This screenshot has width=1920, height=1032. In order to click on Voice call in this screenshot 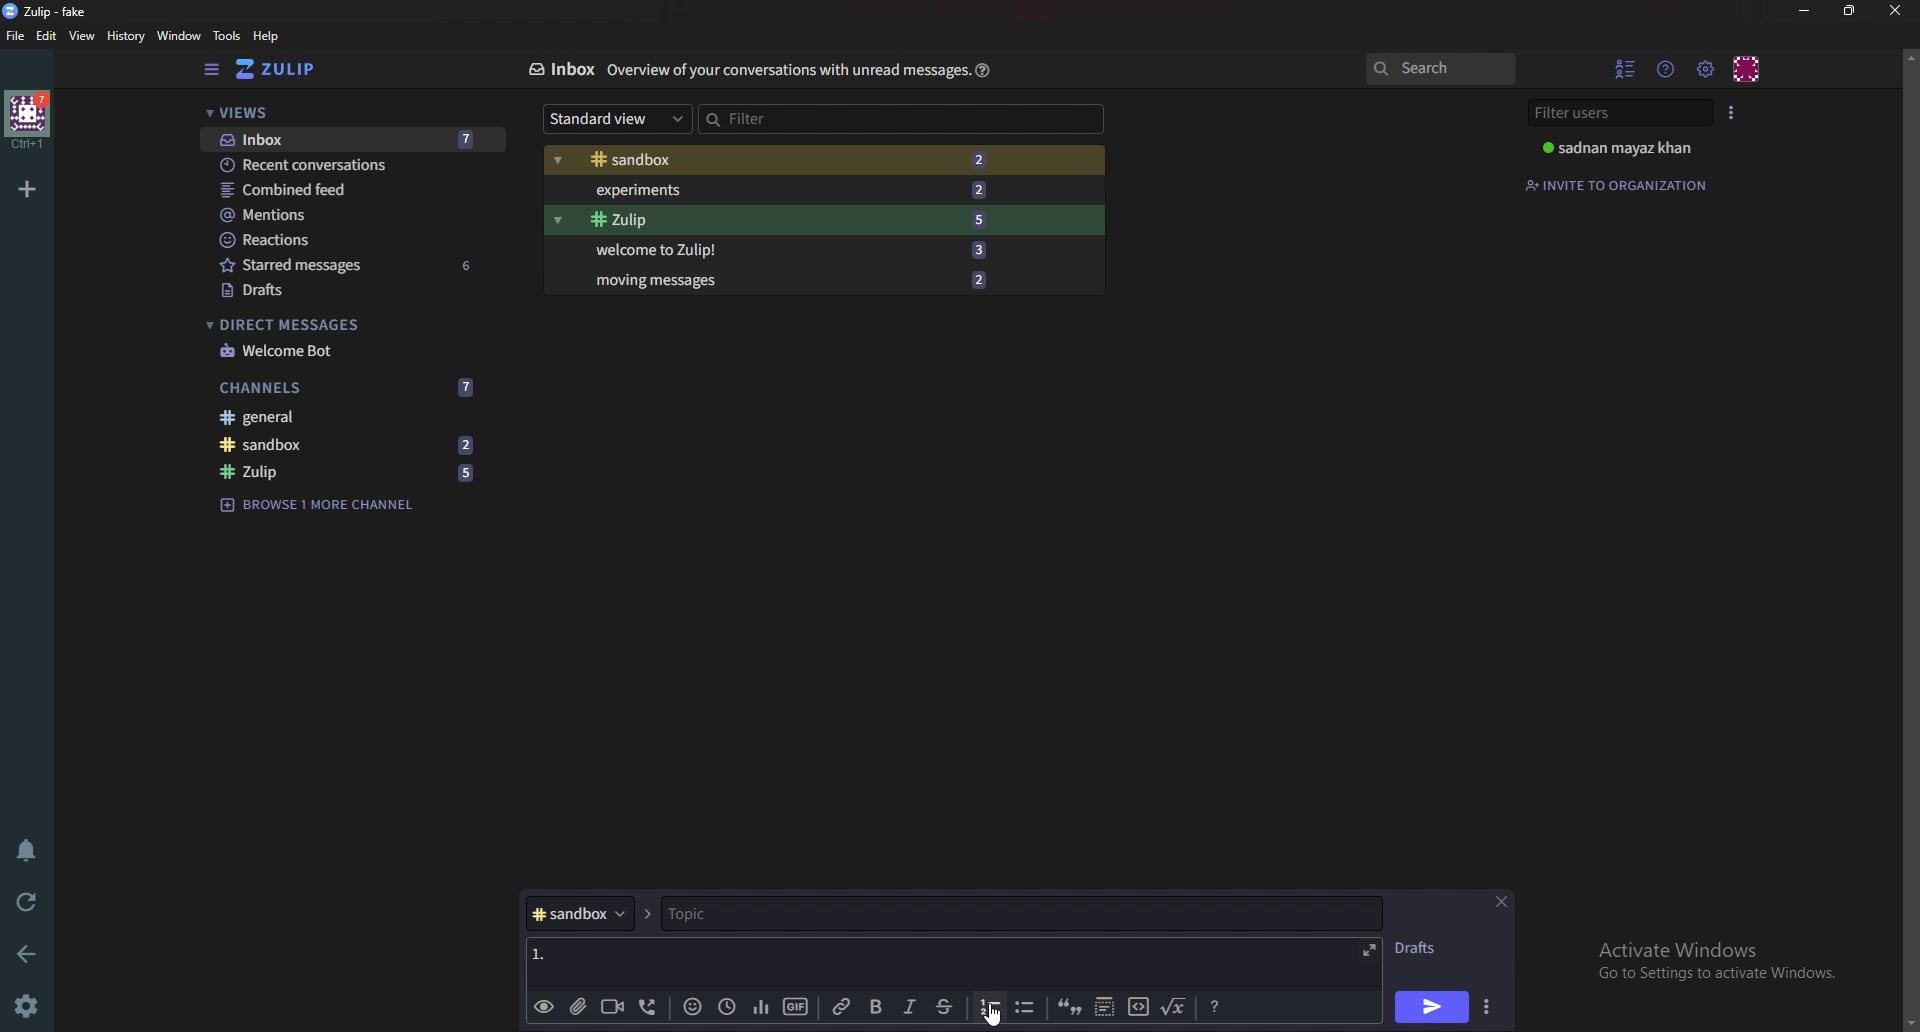, I will do `click(645, 1009)`.